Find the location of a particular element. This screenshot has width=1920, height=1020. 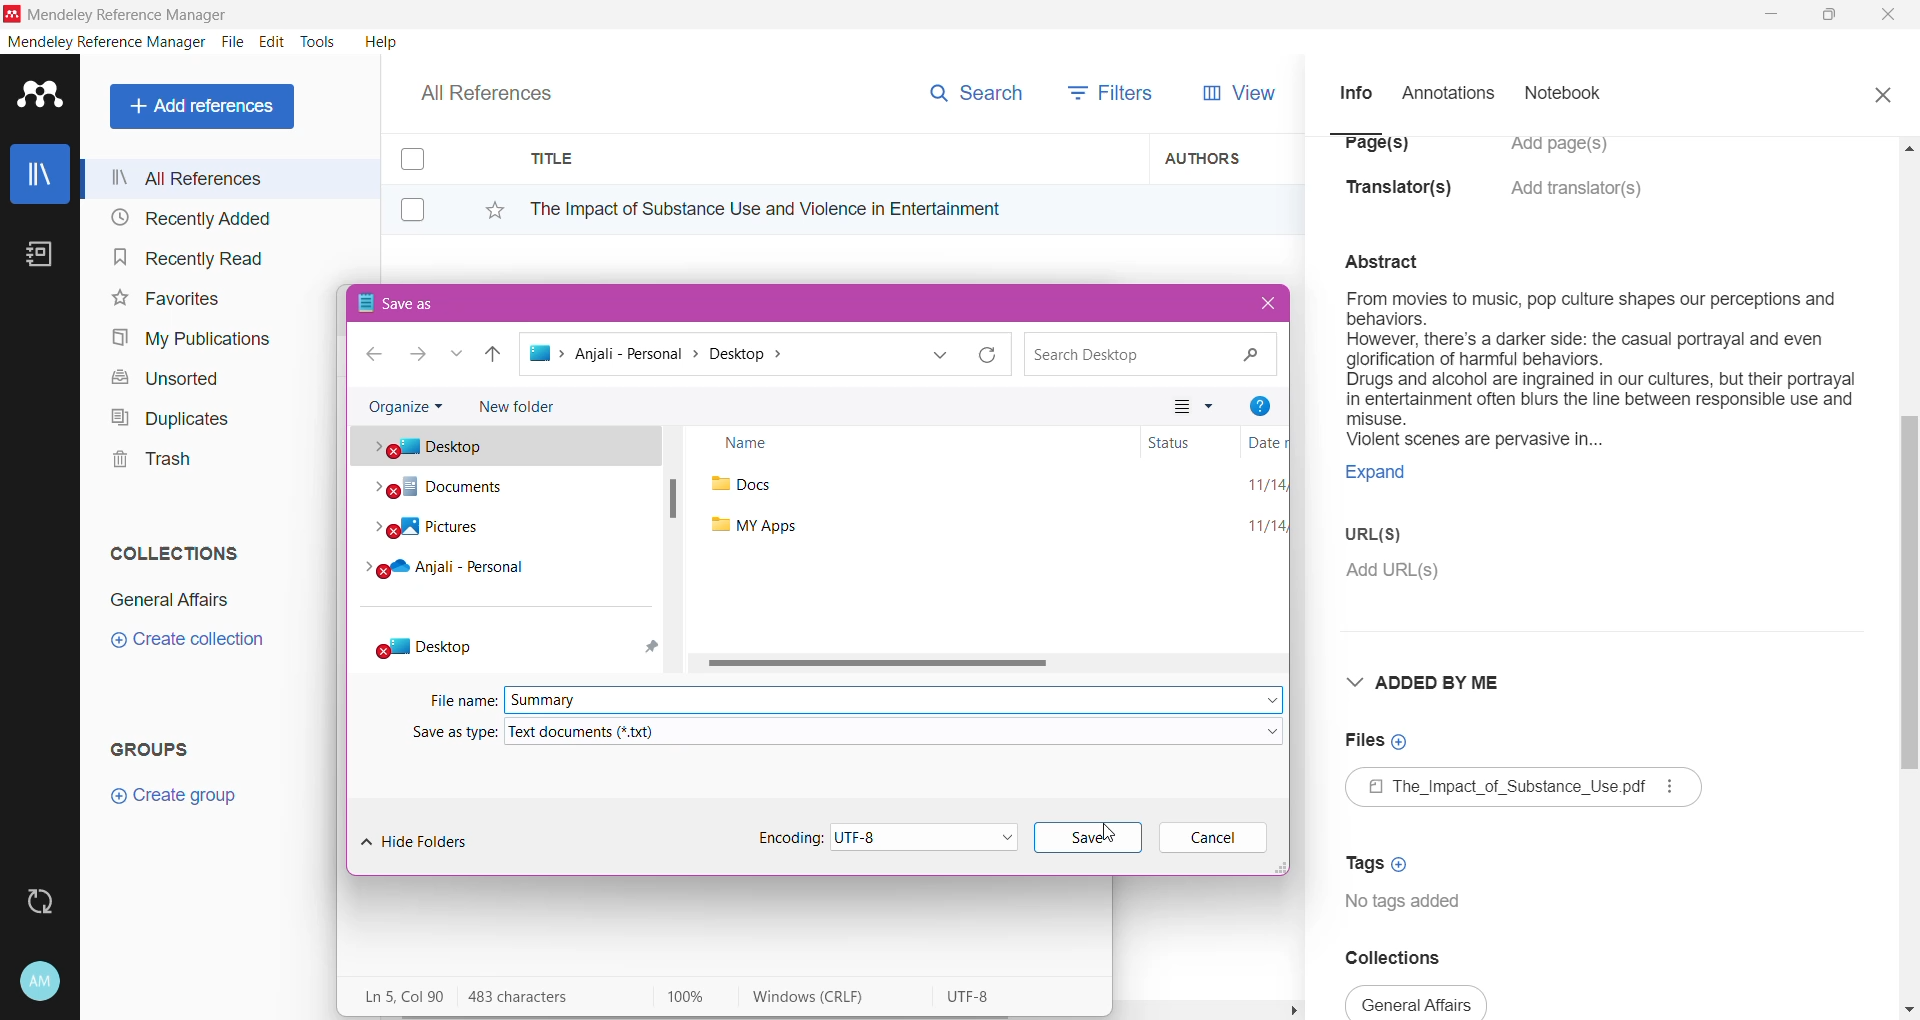

Collection Name is located at coordinates (166, 600).